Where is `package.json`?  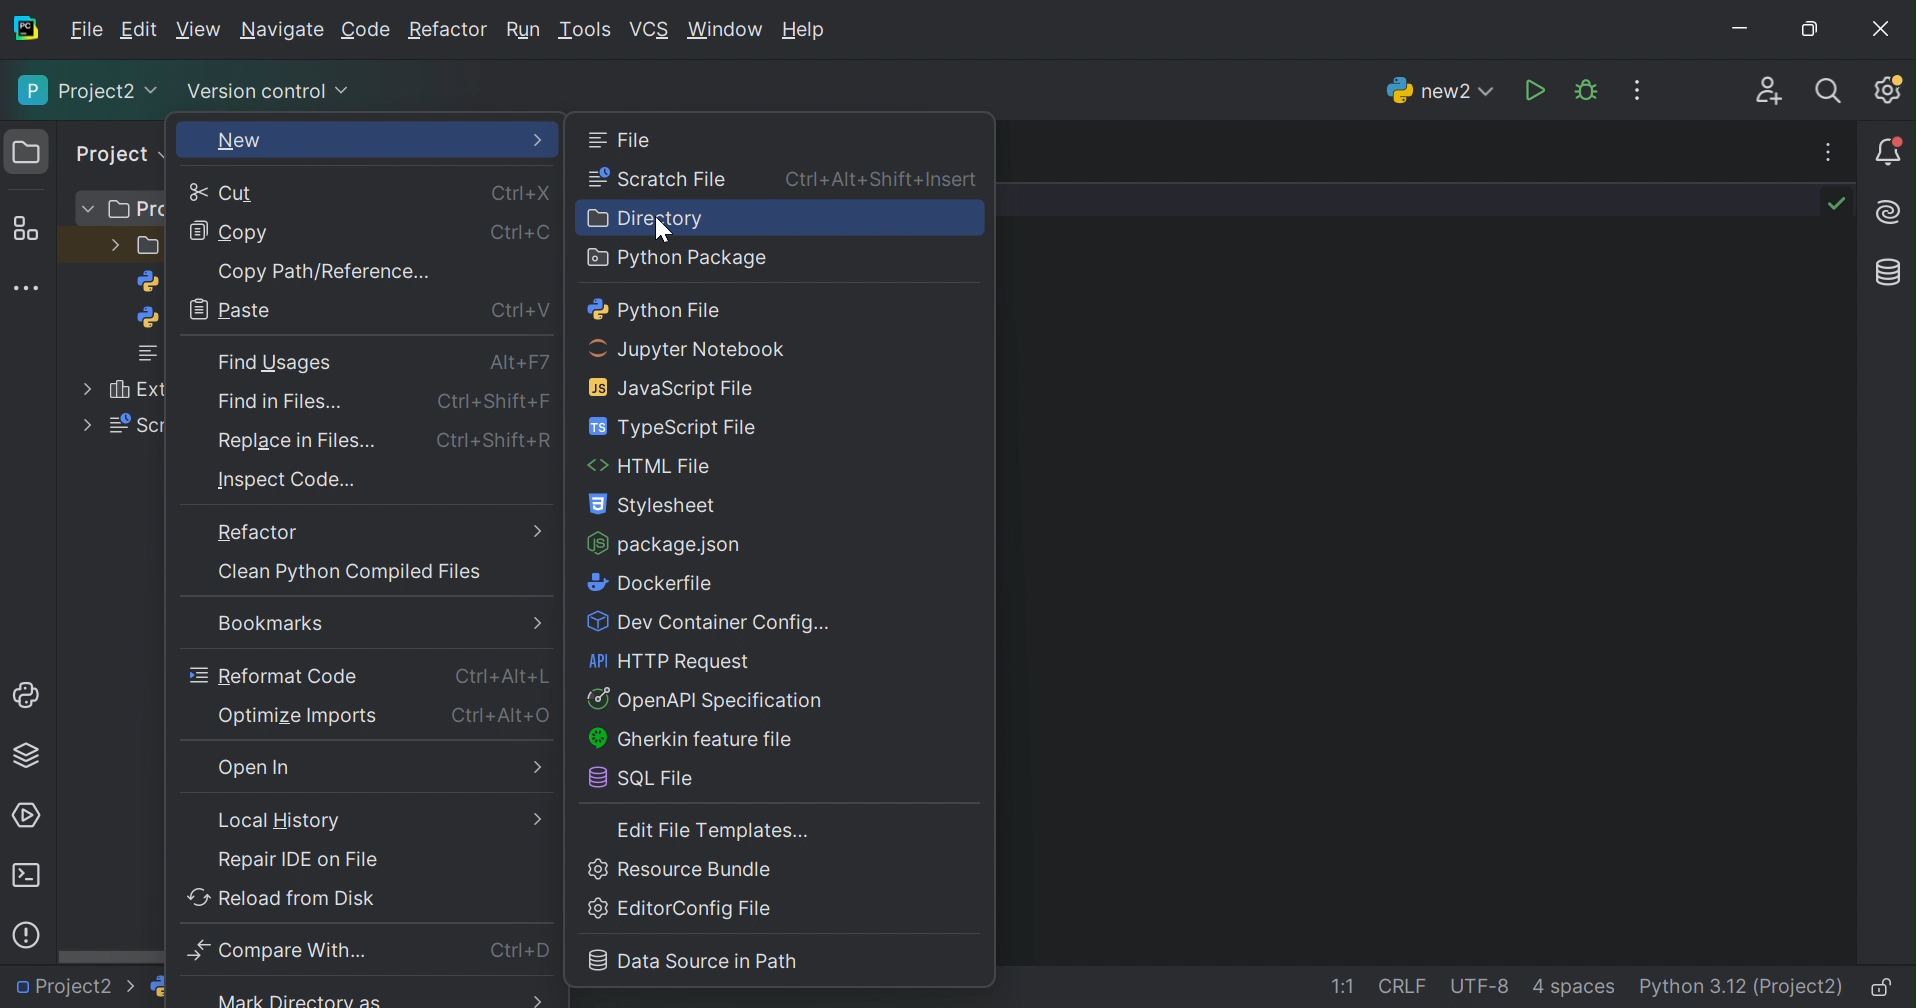 package.json is located at coordinates (664, 544).